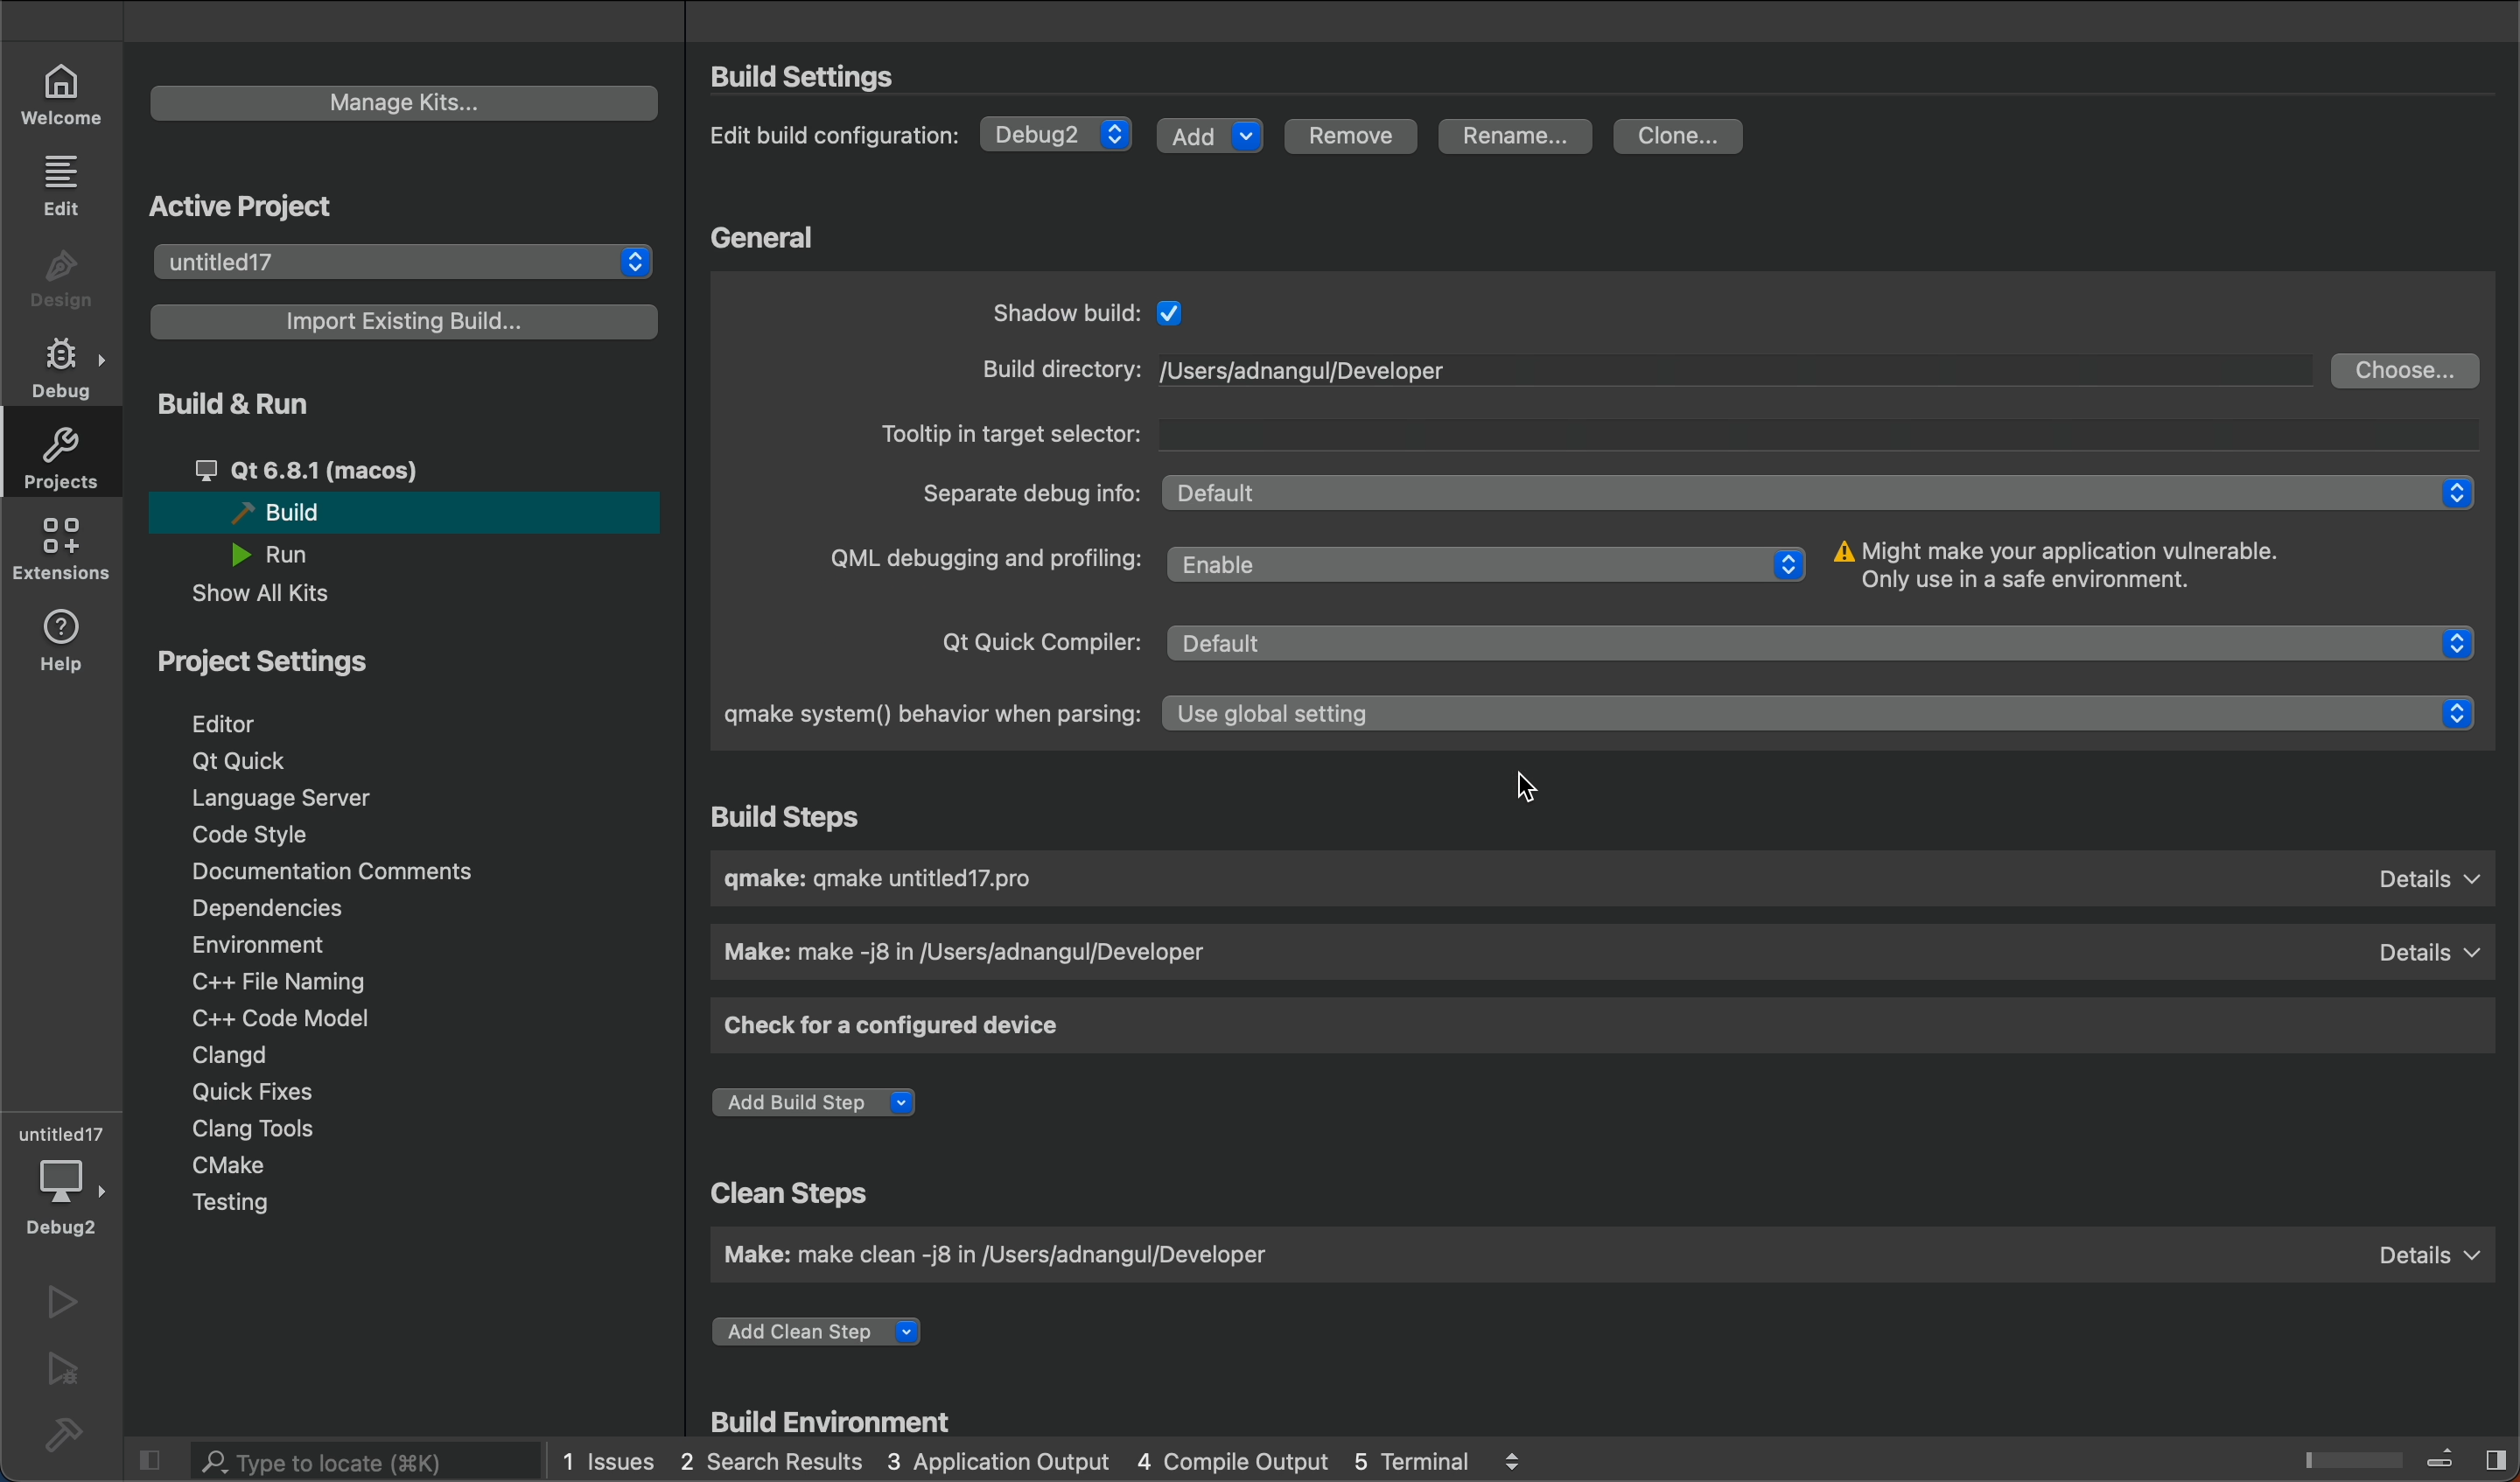 The width and height of the screenshot is (2520, 1482). What do you see at coordinates (62, 638) in the screenshot?
I see `help` at bounding box center [62, 638].